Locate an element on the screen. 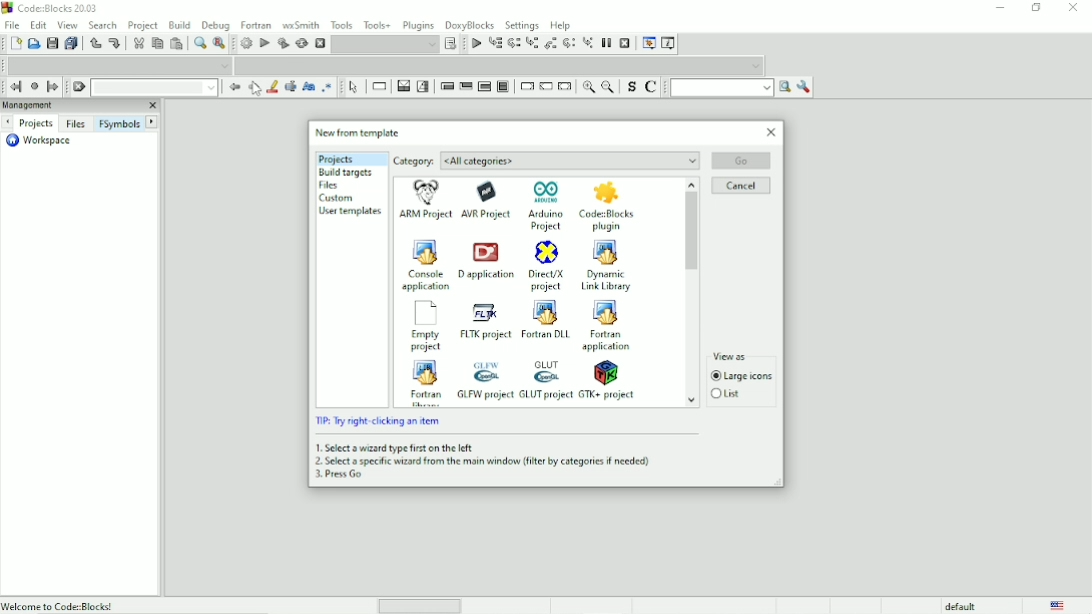 The width and height of the screenshot is (1092, 614). GLFW project is located at coordinates (484, 379).